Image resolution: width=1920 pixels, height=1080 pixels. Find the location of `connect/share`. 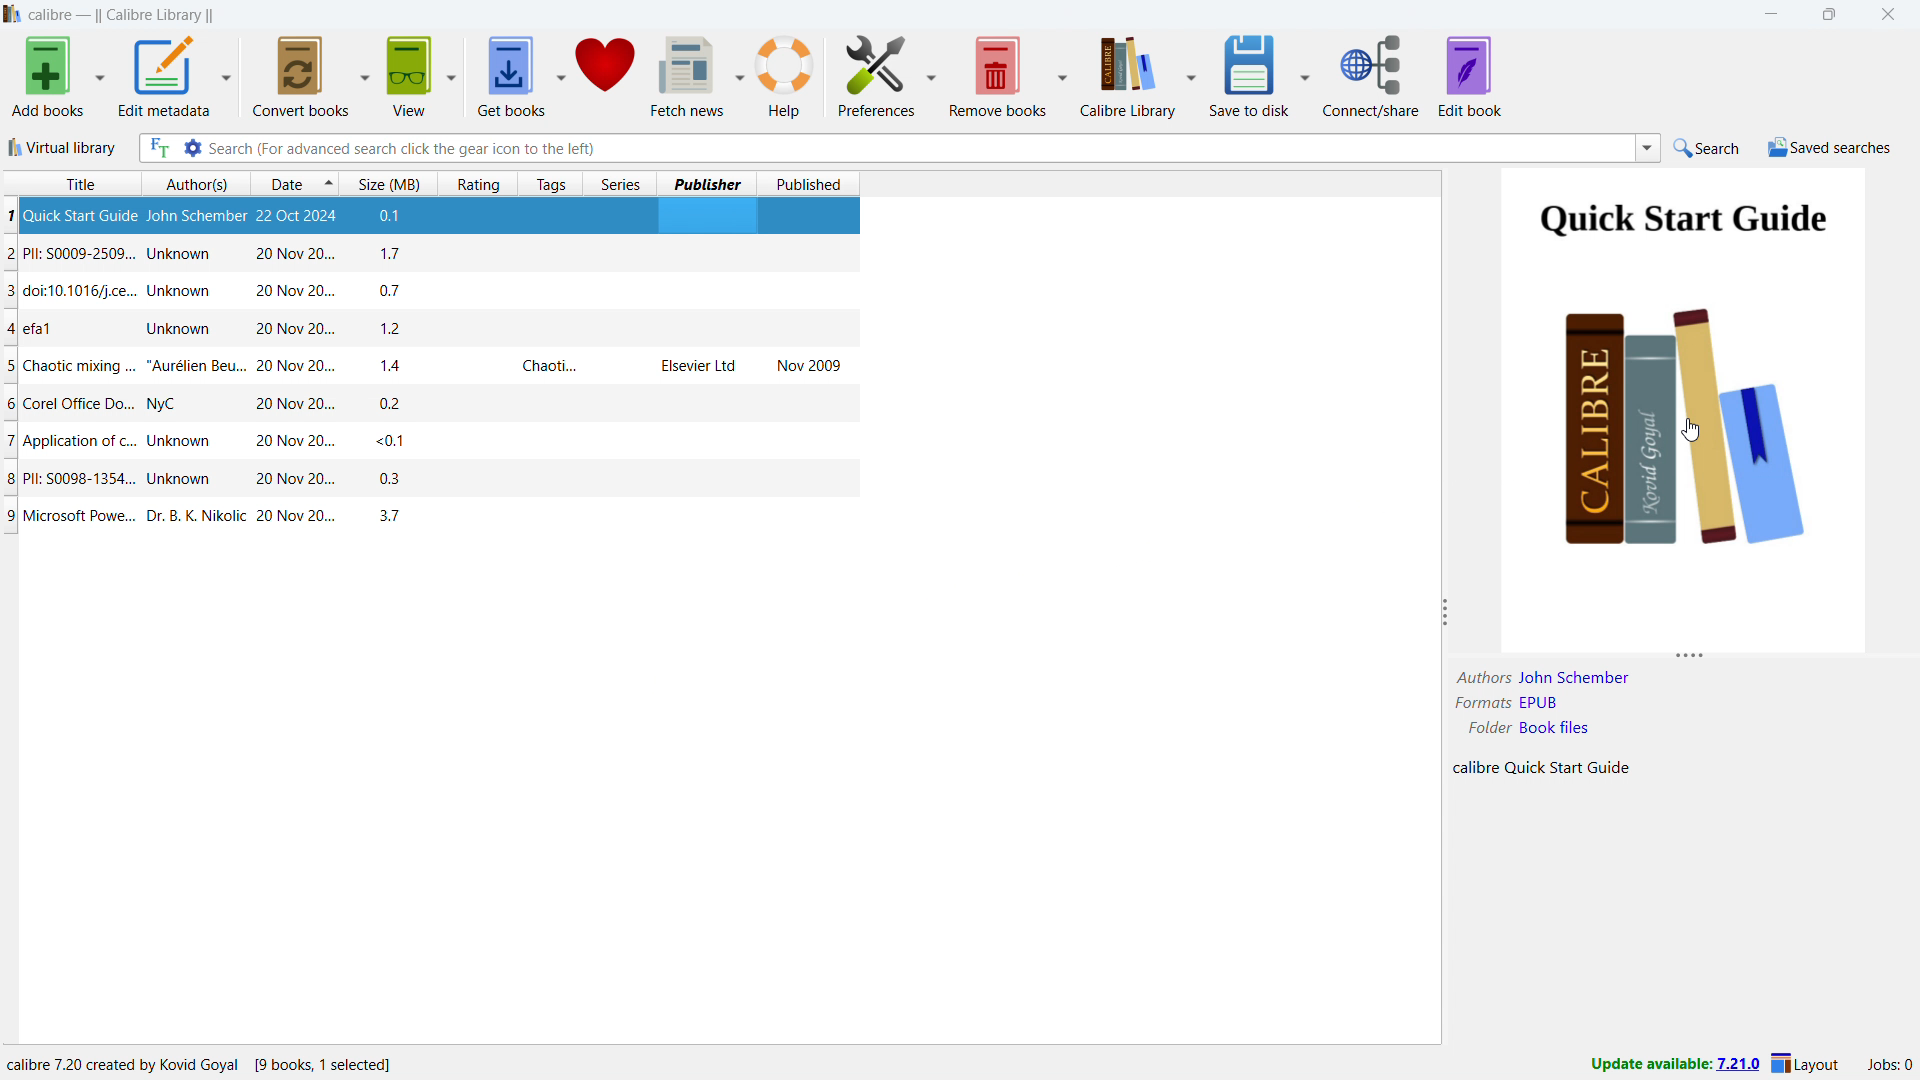

connect/share is located at coordinates (1372, 76).